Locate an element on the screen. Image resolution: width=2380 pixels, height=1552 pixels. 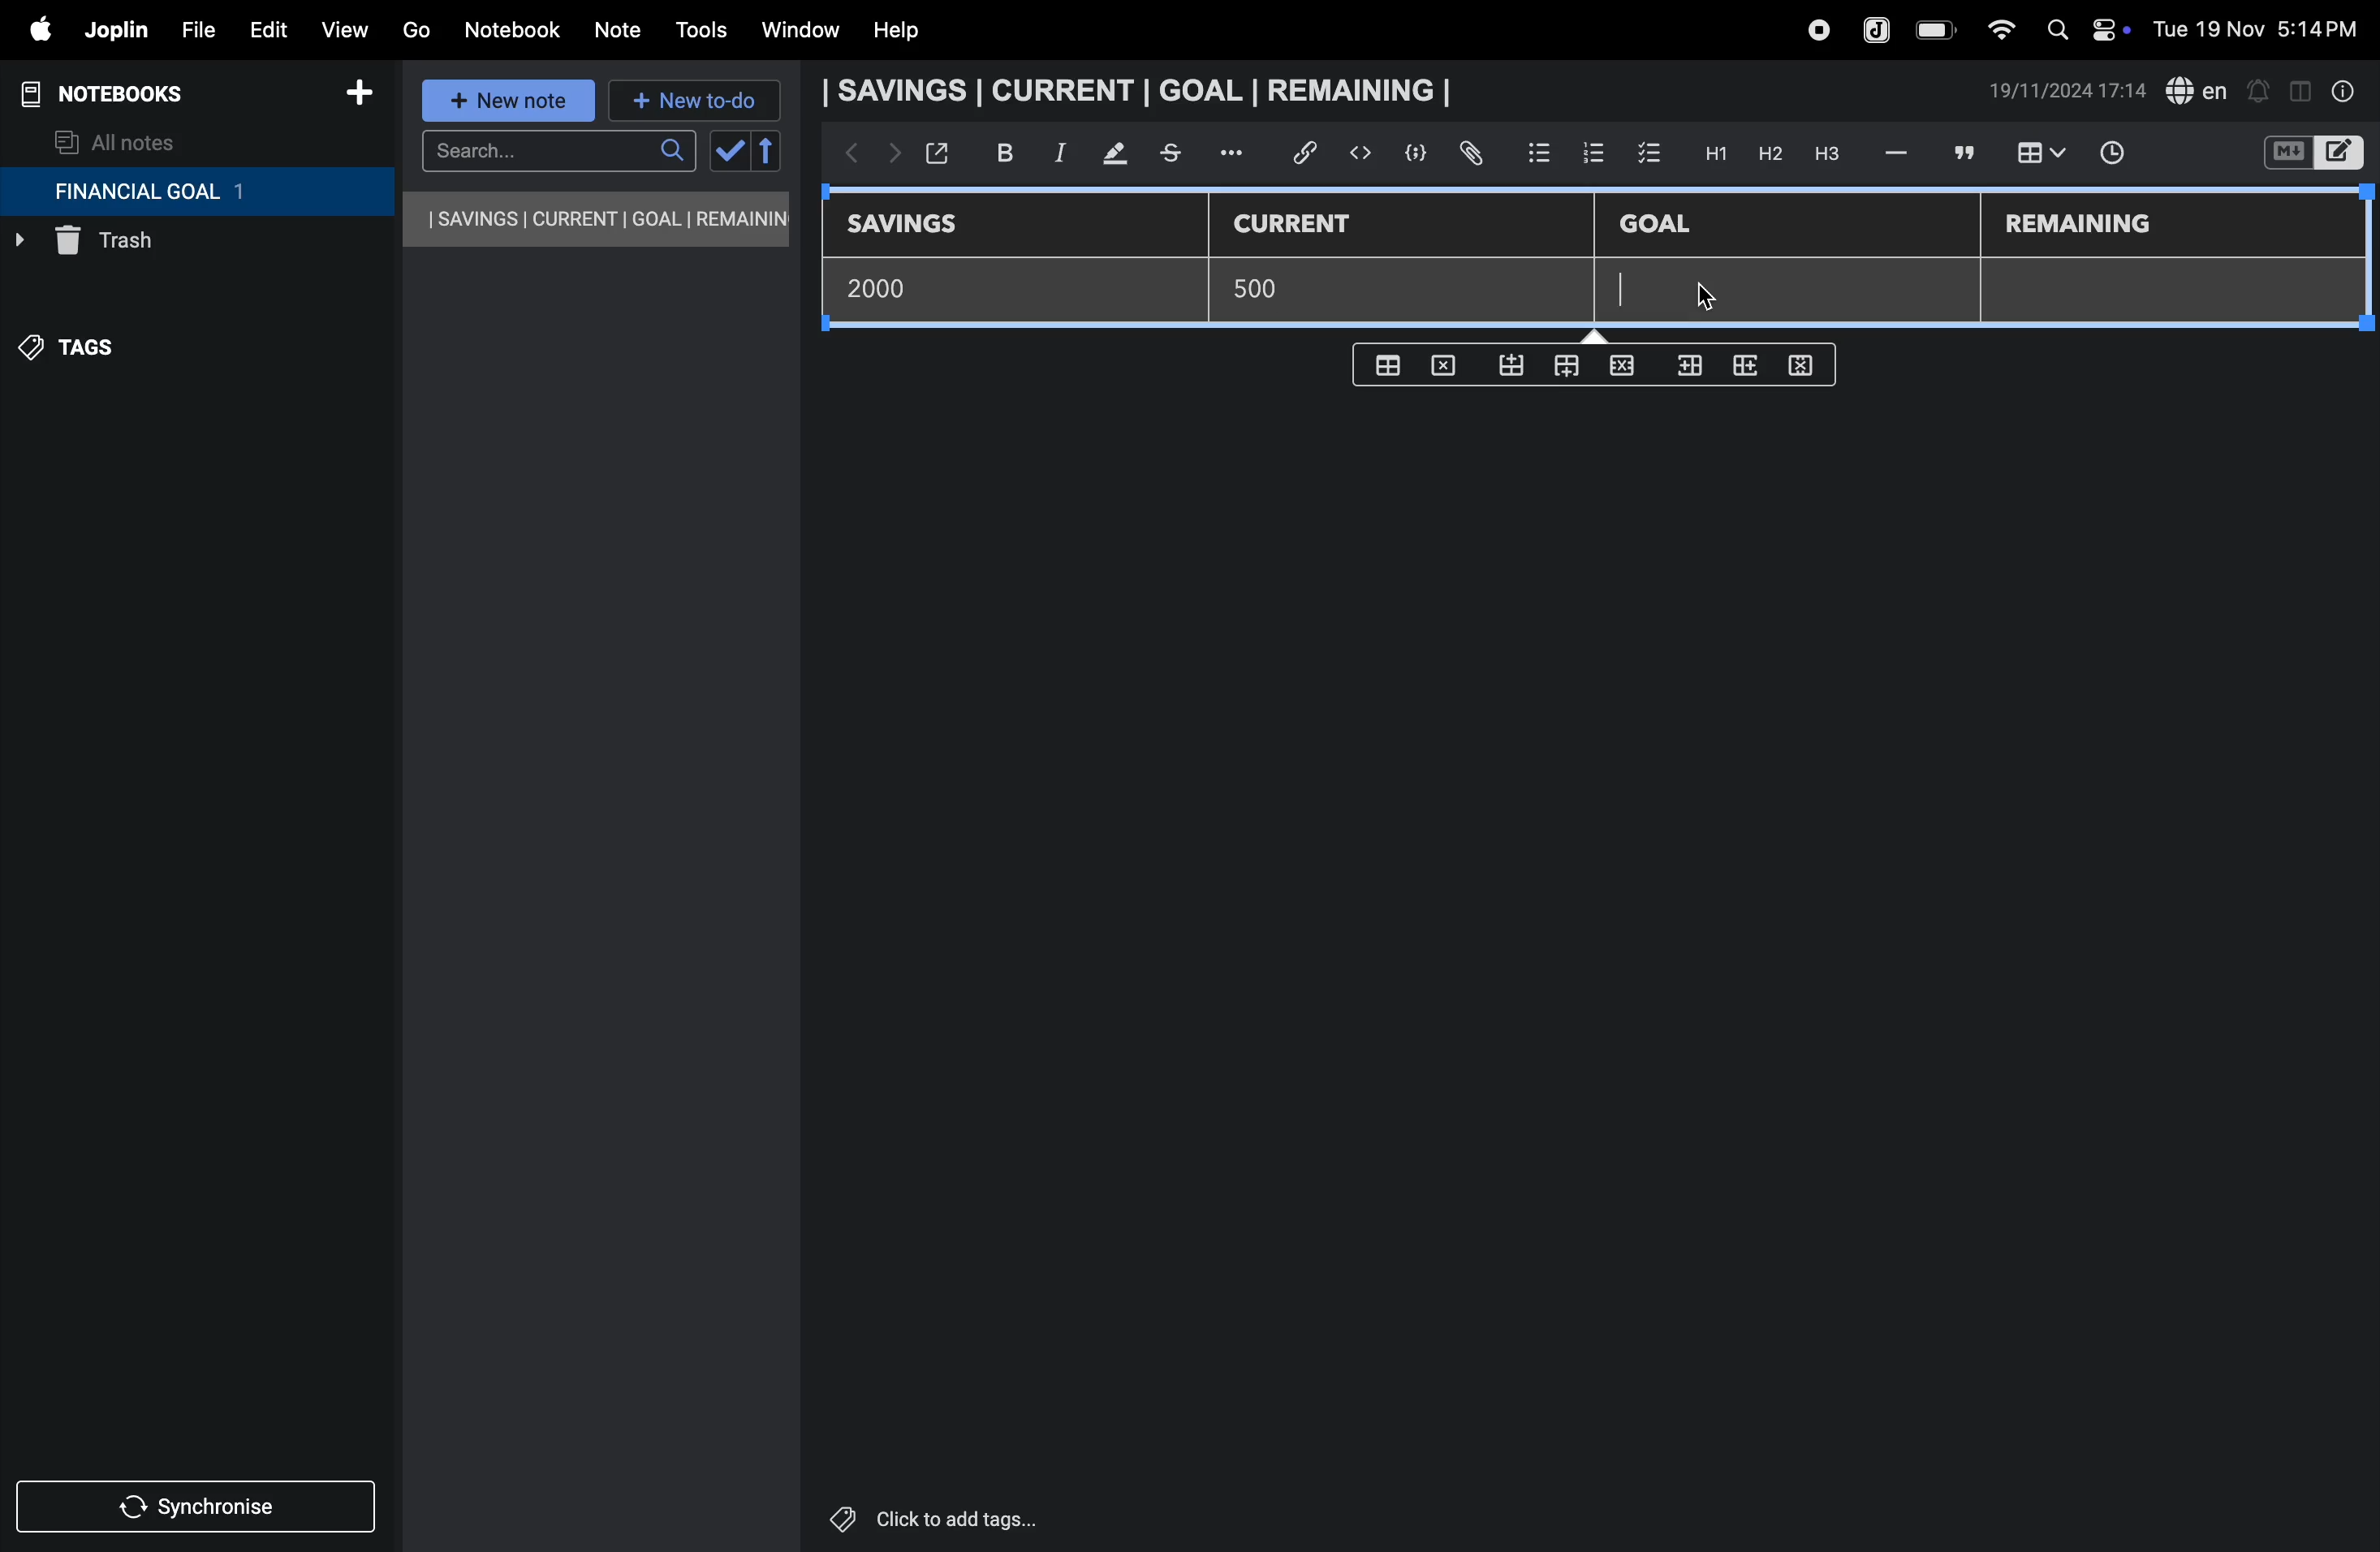
apple menu is located at coordinates (30, 29).